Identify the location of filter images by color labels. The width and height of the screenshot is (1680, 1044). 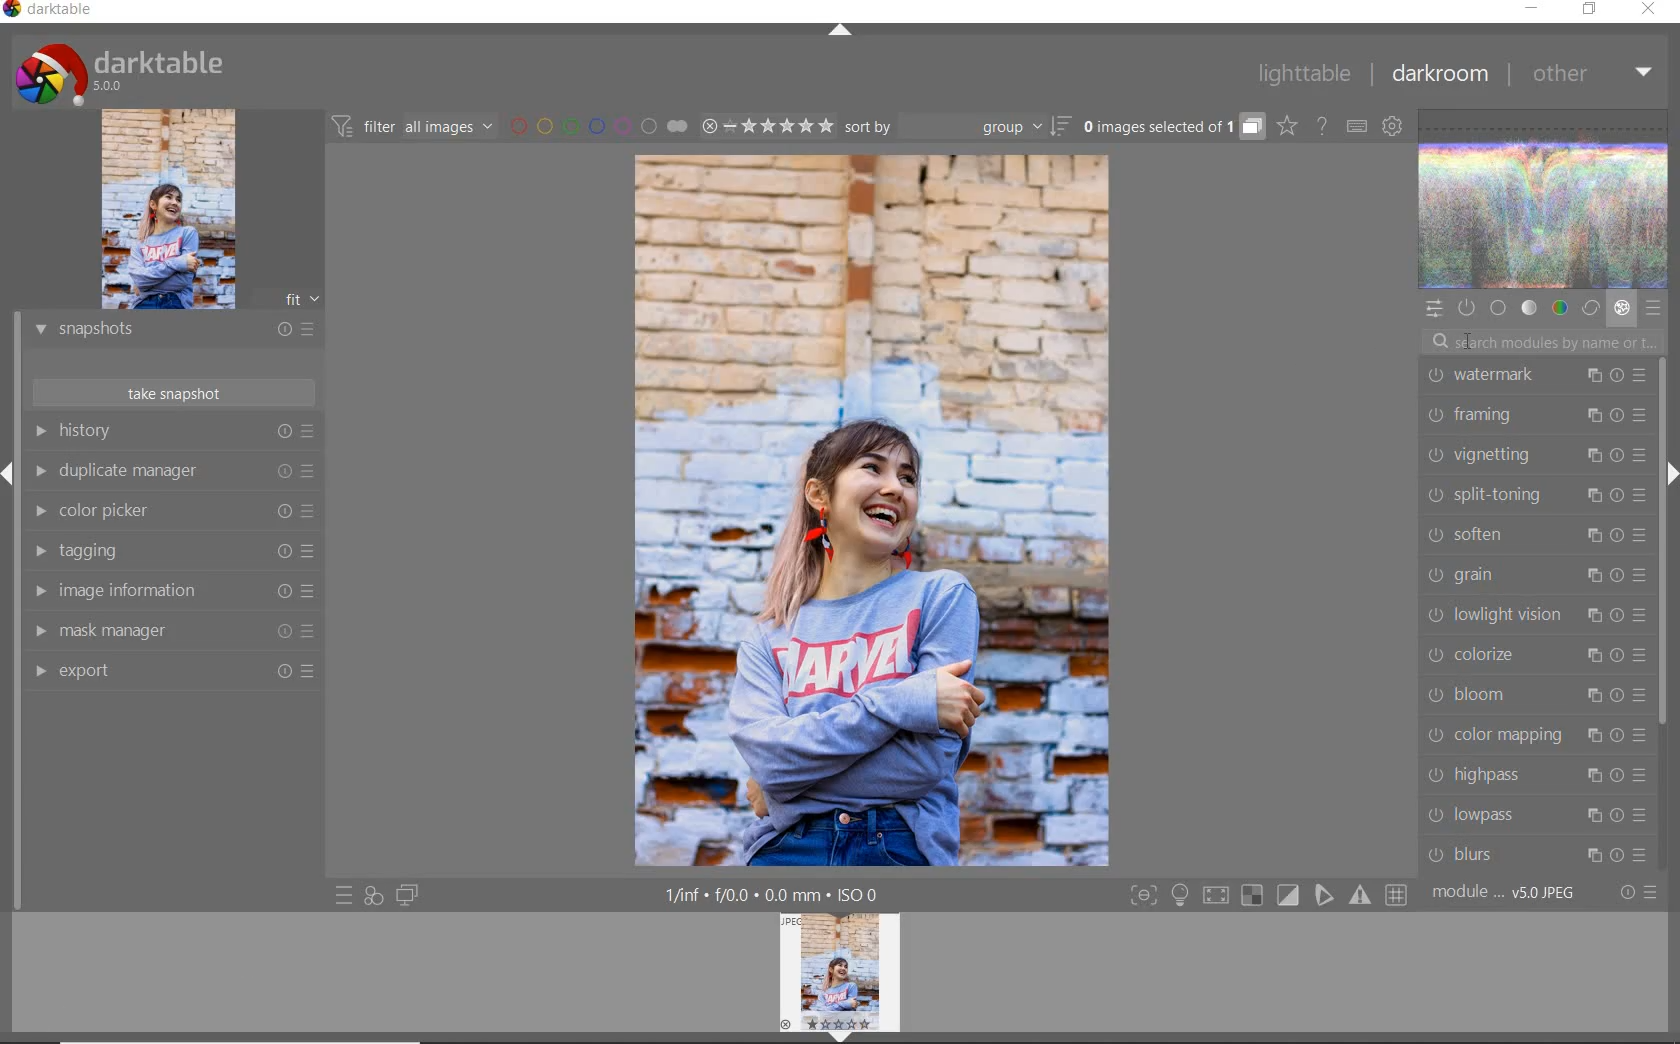
(598, 127).